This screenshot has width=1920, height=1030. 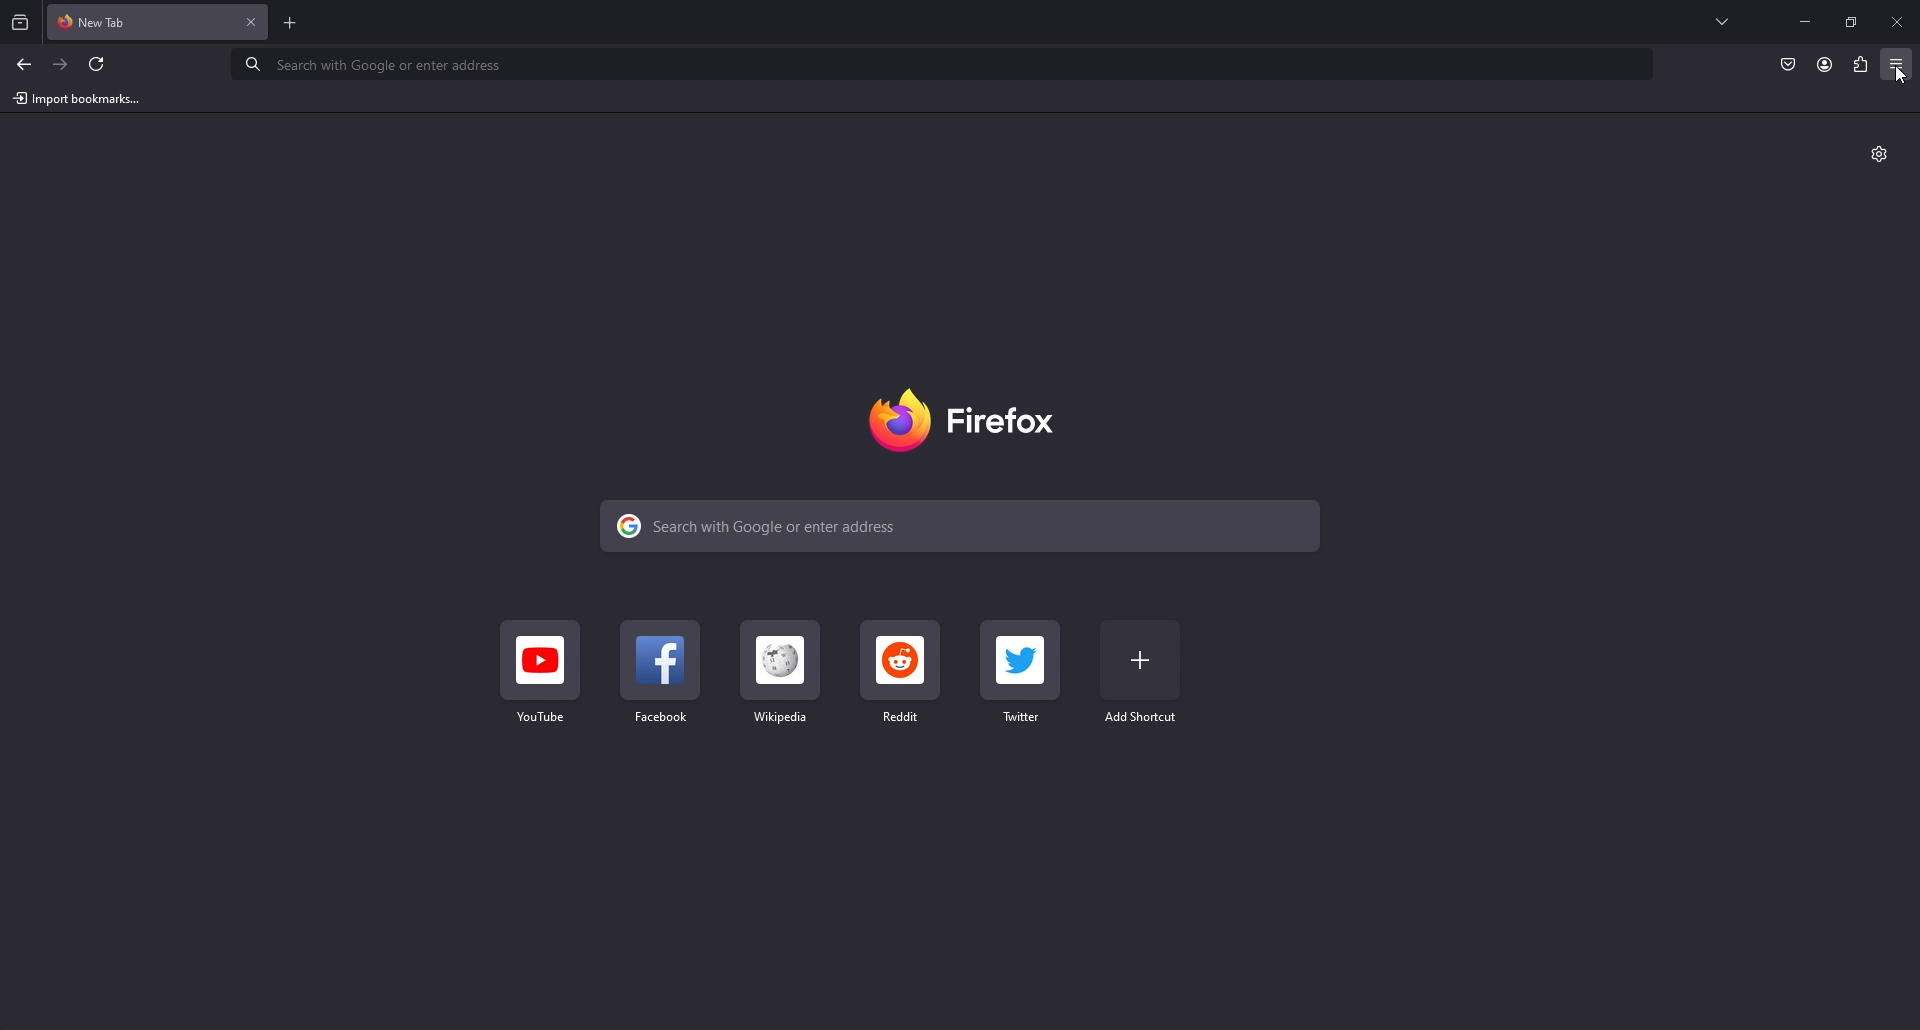 I want to click on customize, so click(x=1881, y=153).